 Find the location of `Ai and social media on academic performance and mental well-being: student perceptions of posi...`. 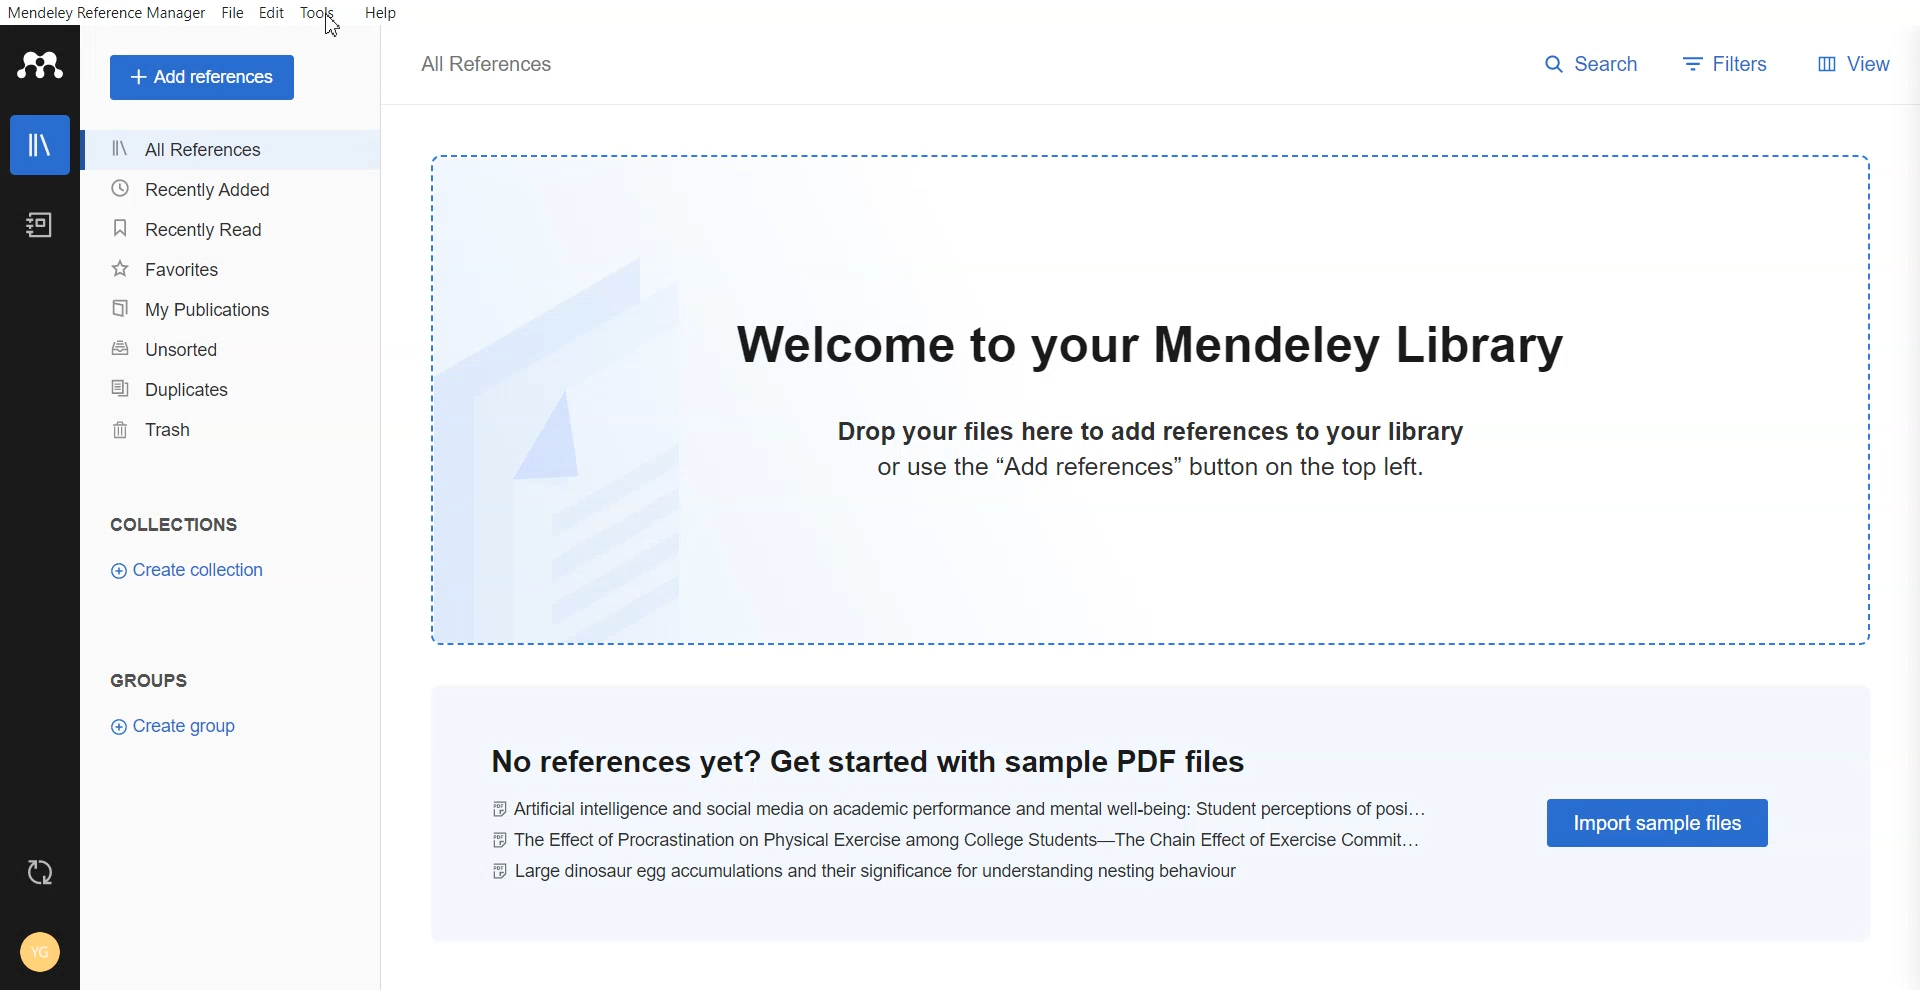

Ai and social media on academic performance and mental well-being: student perceptions of posi... is located at coordinates (956, 809).